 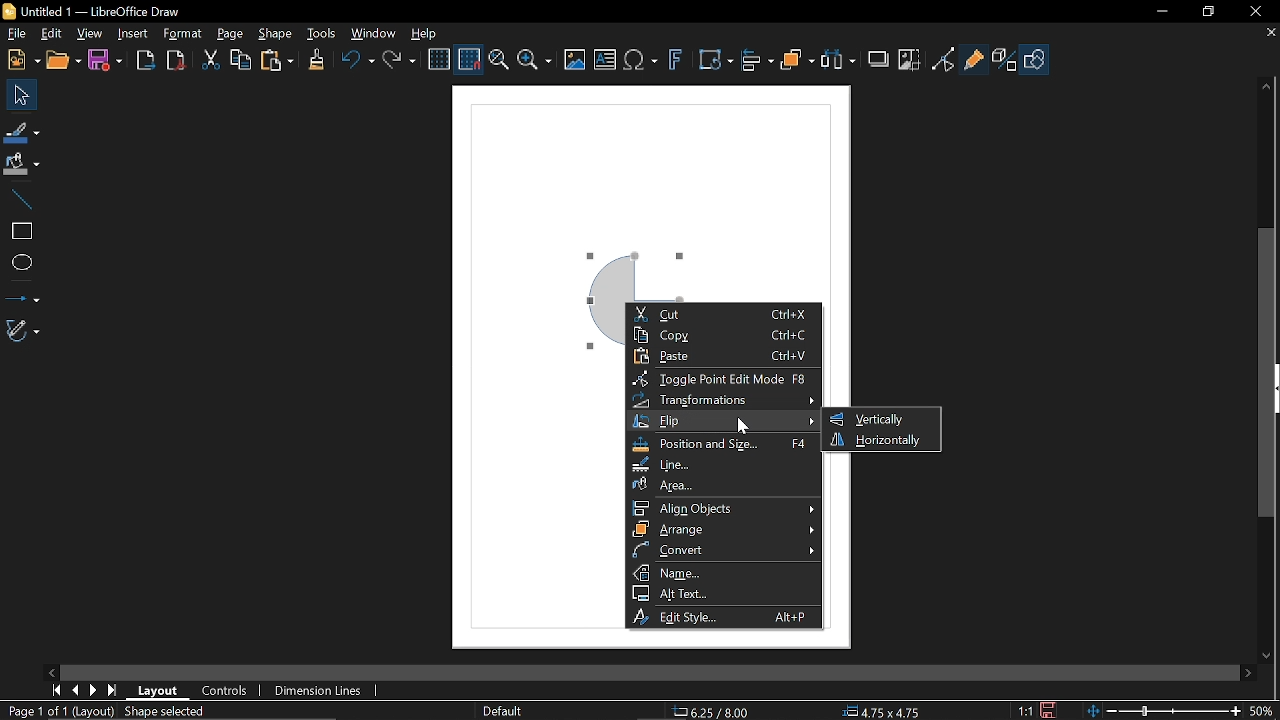 I want to click on Insert, so click(x=134, y=35).